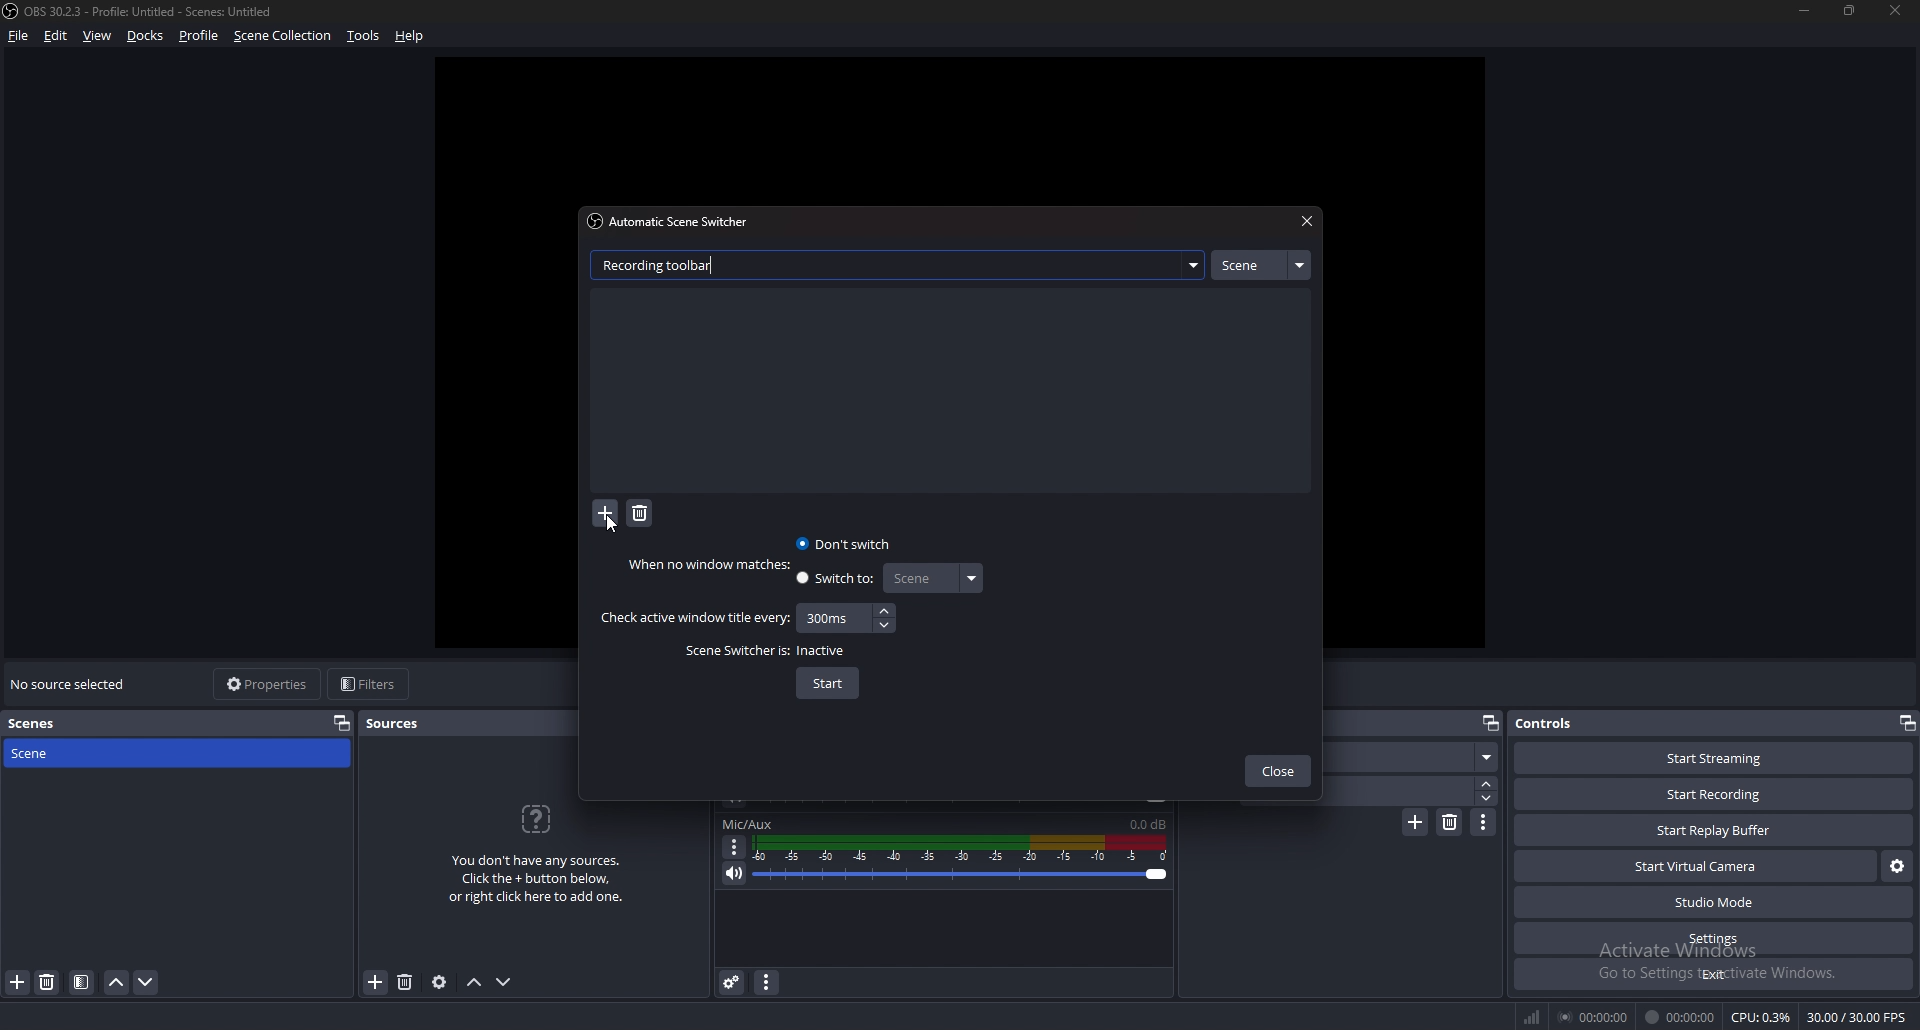  I want to click on audio mixer menu, so click(766, 981).